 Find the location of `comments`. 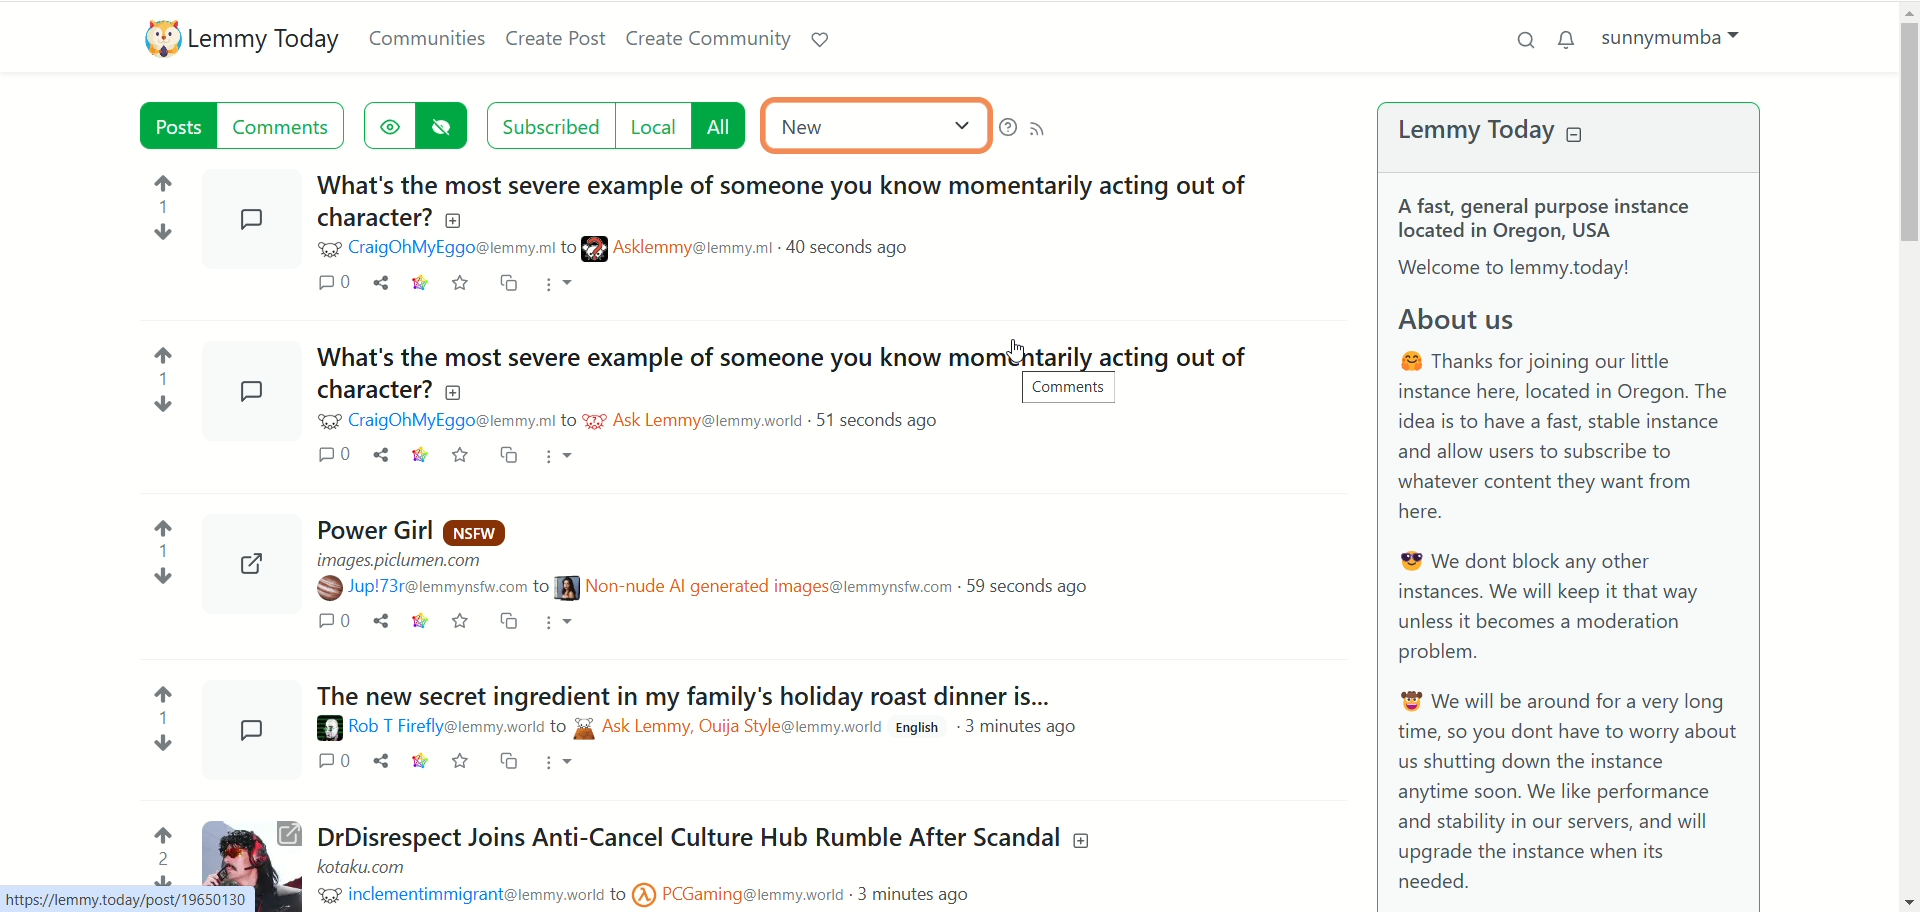

comments is located at coordinates (328, 760).